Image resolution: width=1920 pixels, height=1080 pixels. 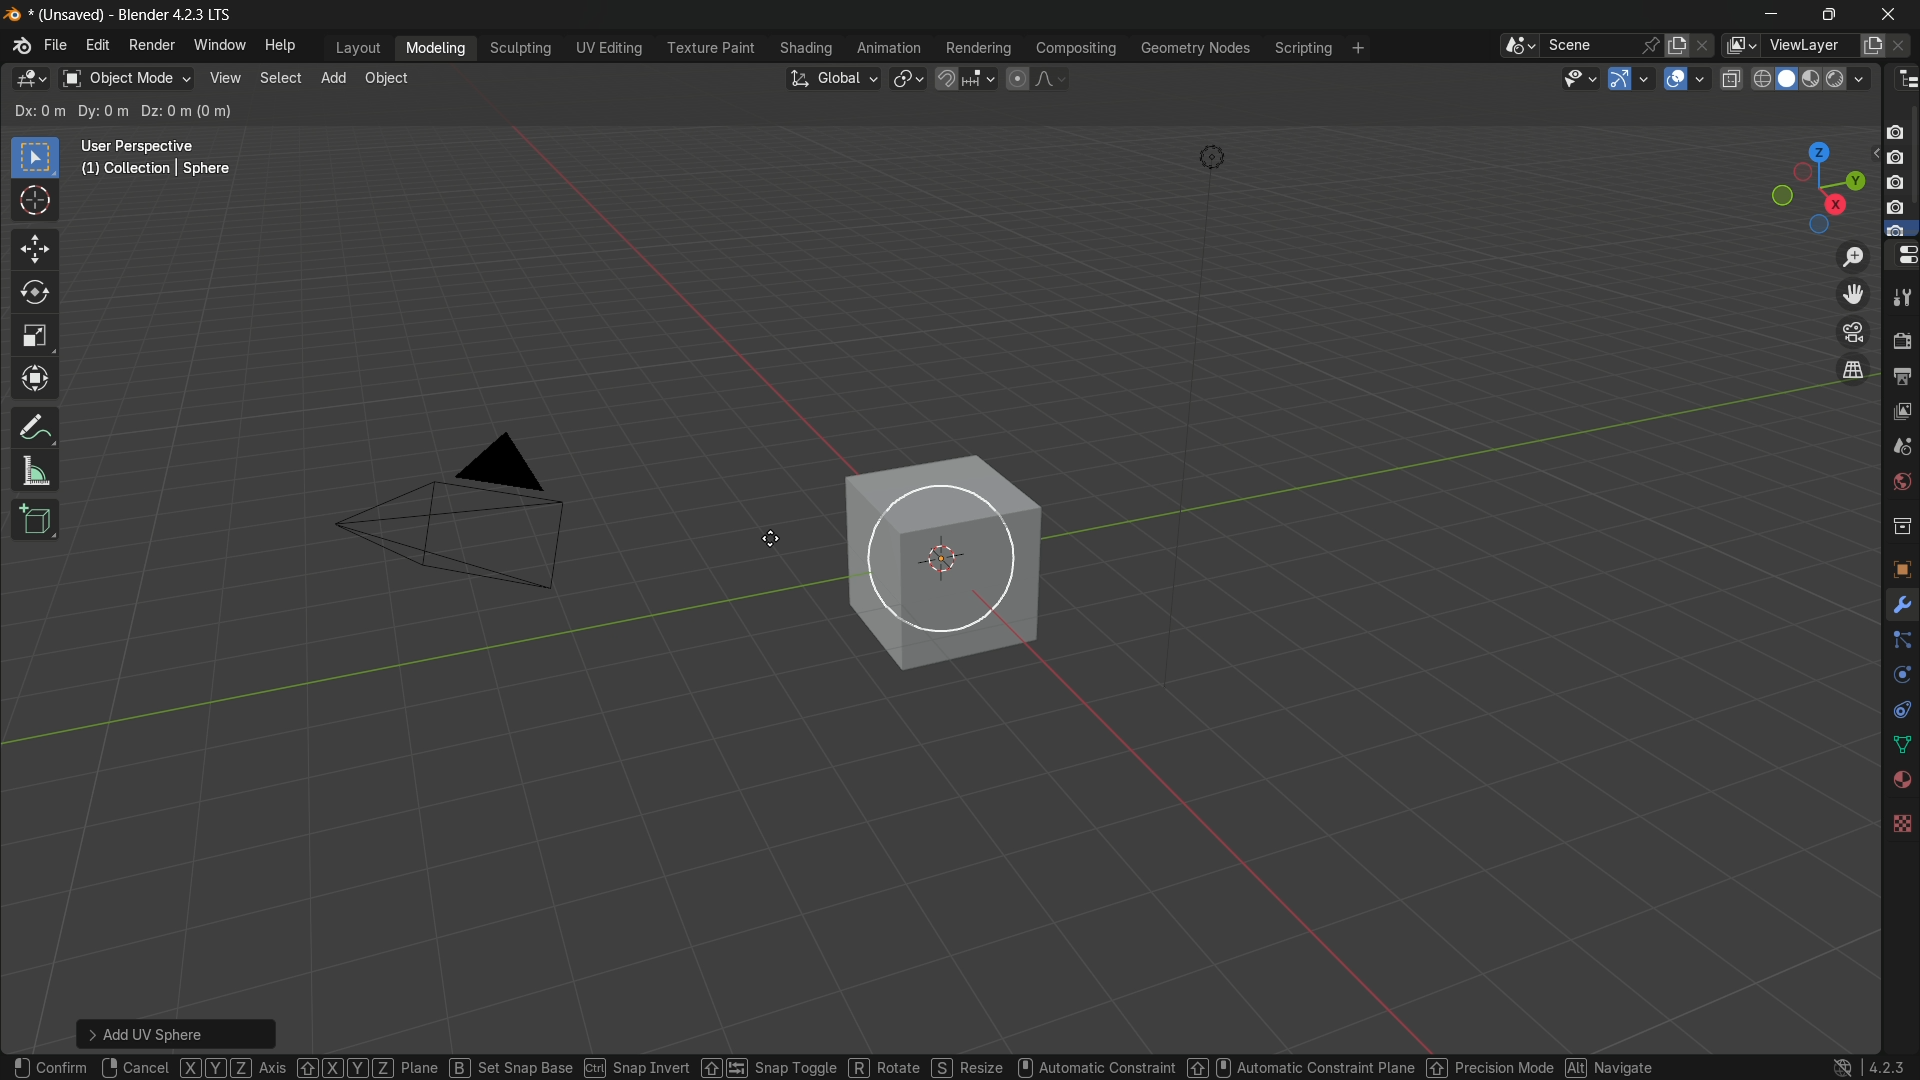 I want to click on add, so click(x=333, y=78).